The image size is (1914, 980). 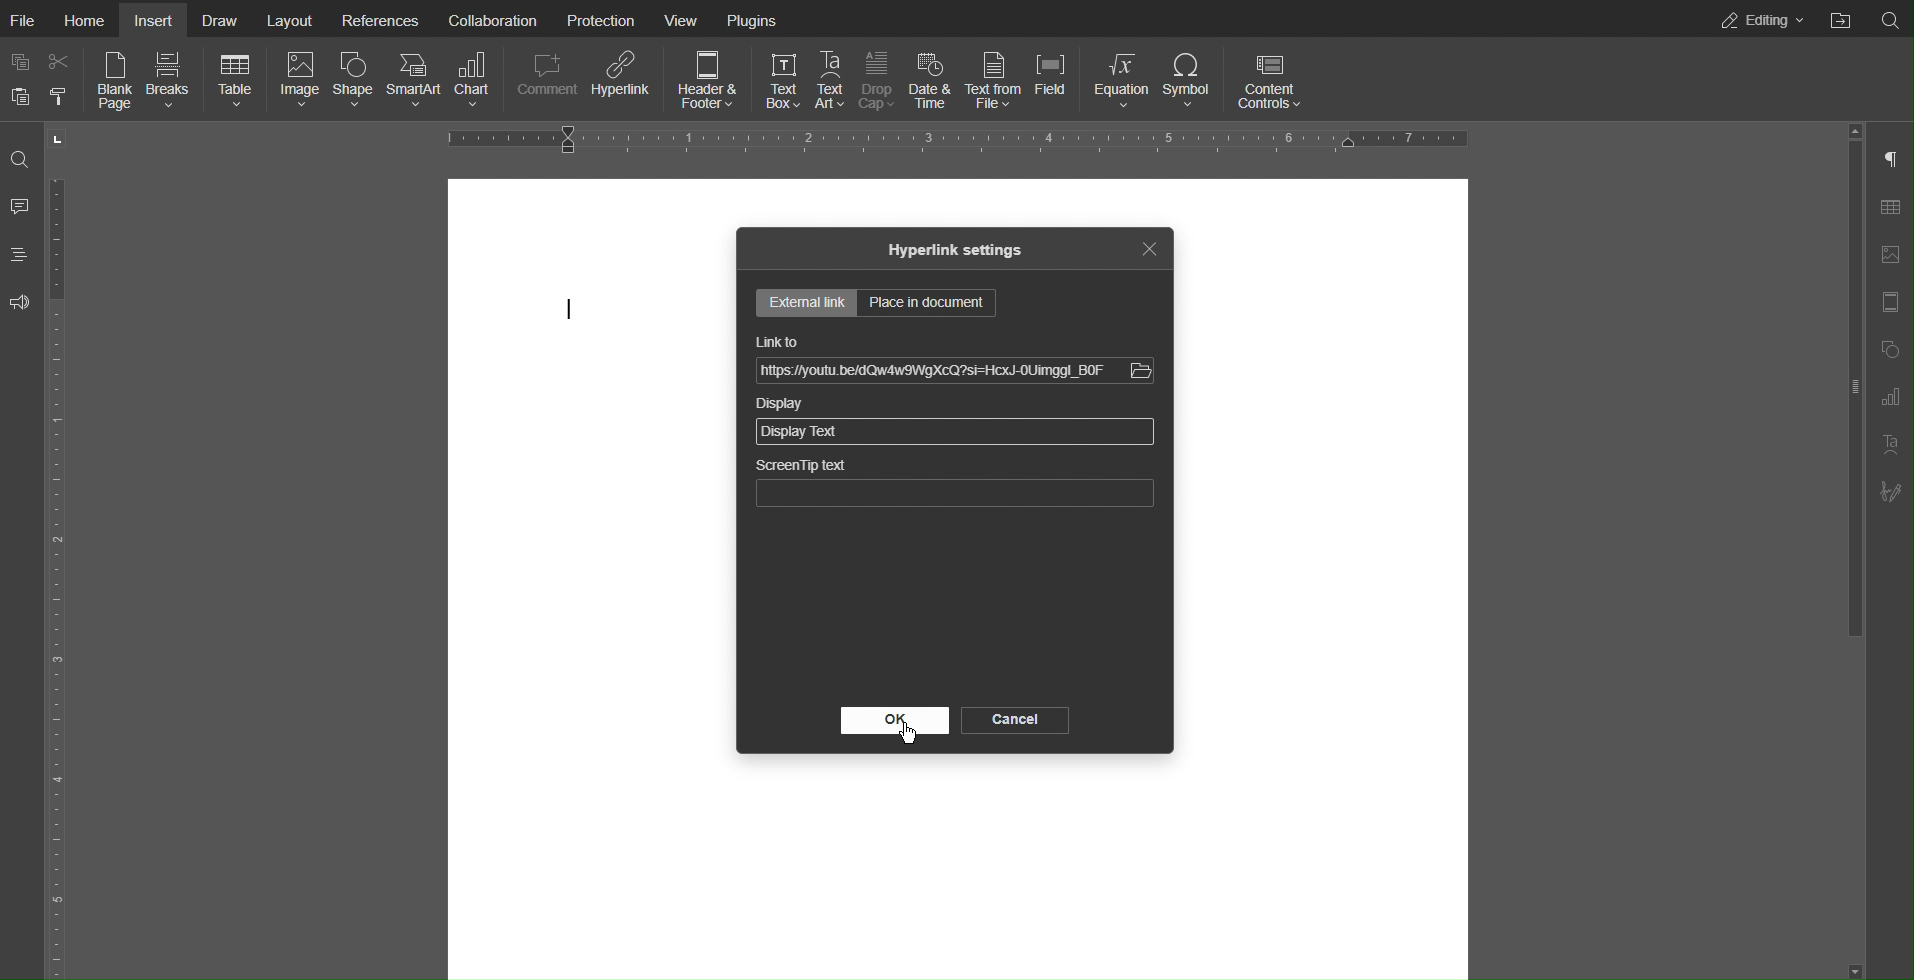 I want to click on ScreenTip text, so click(x=801, y=466).